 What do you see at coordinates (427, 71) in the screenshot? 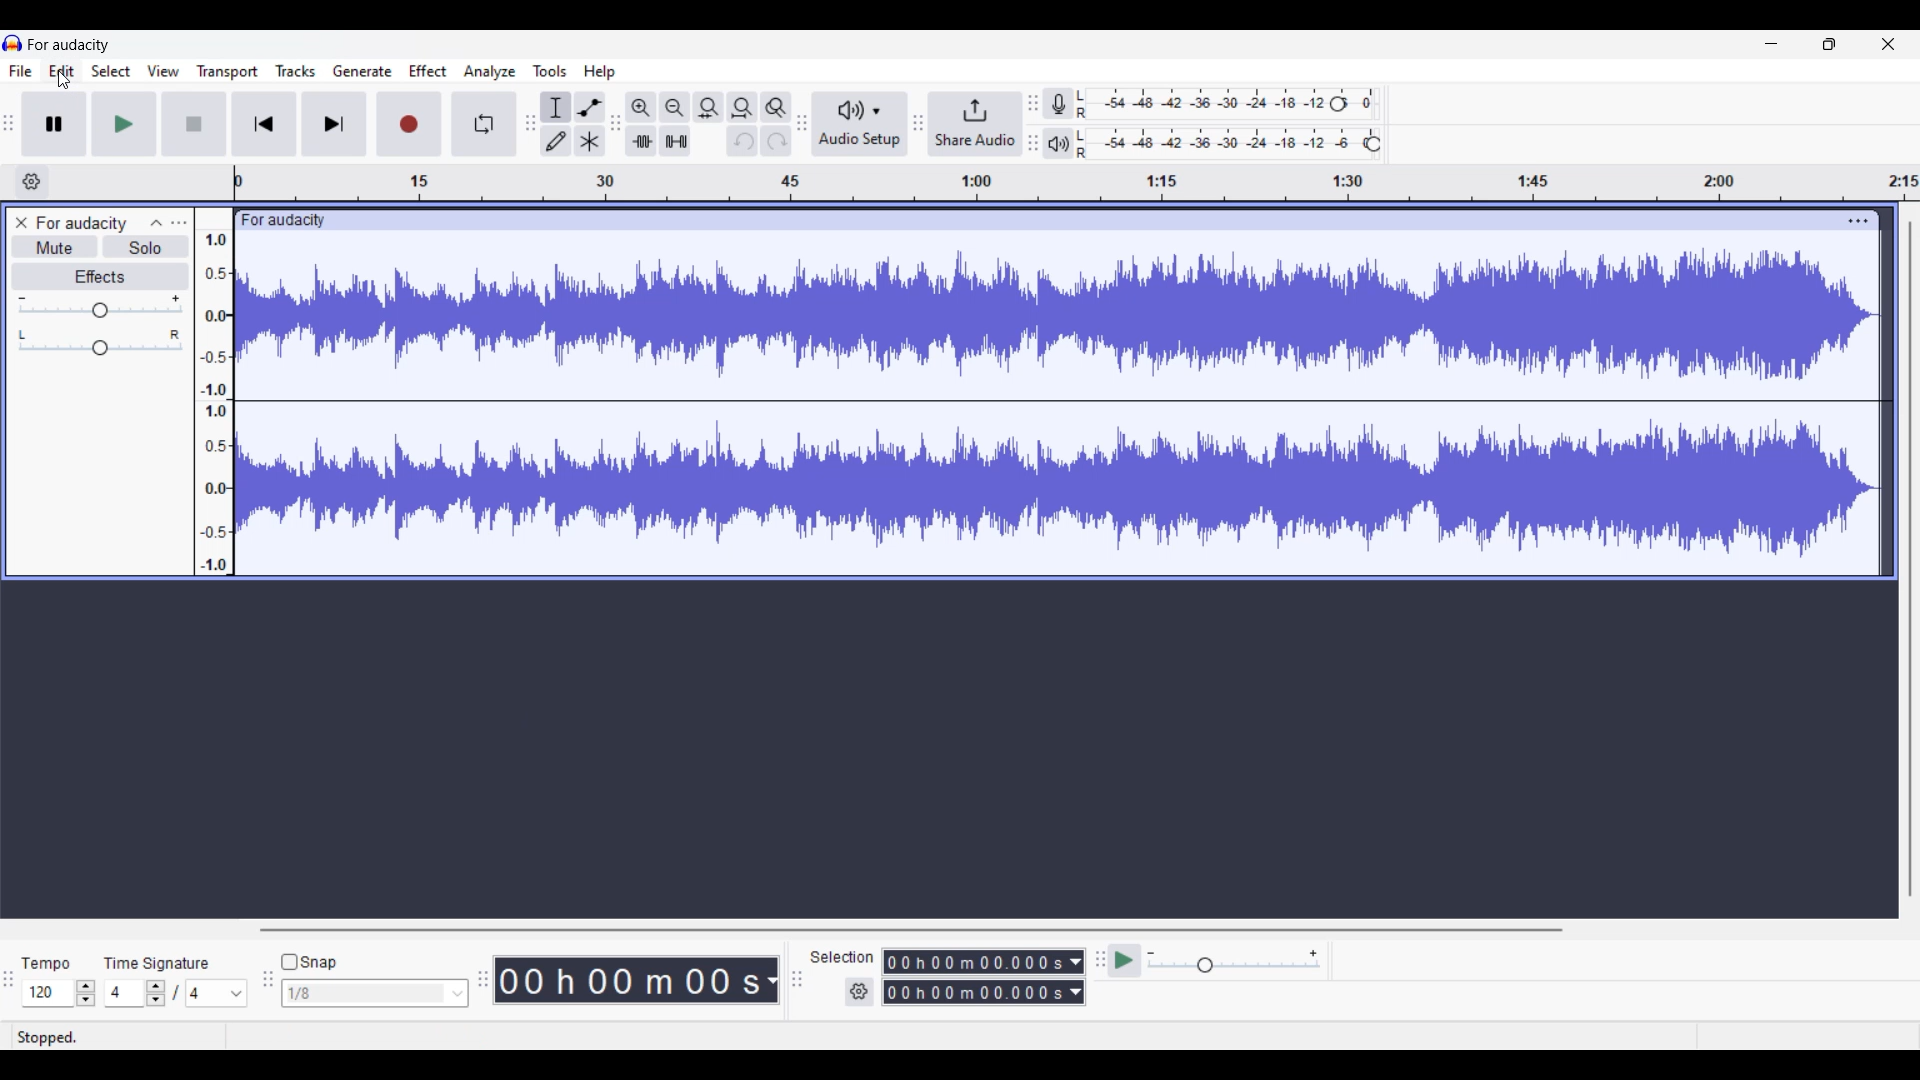
I see `Effect menu` at bounding box center [427, 71].